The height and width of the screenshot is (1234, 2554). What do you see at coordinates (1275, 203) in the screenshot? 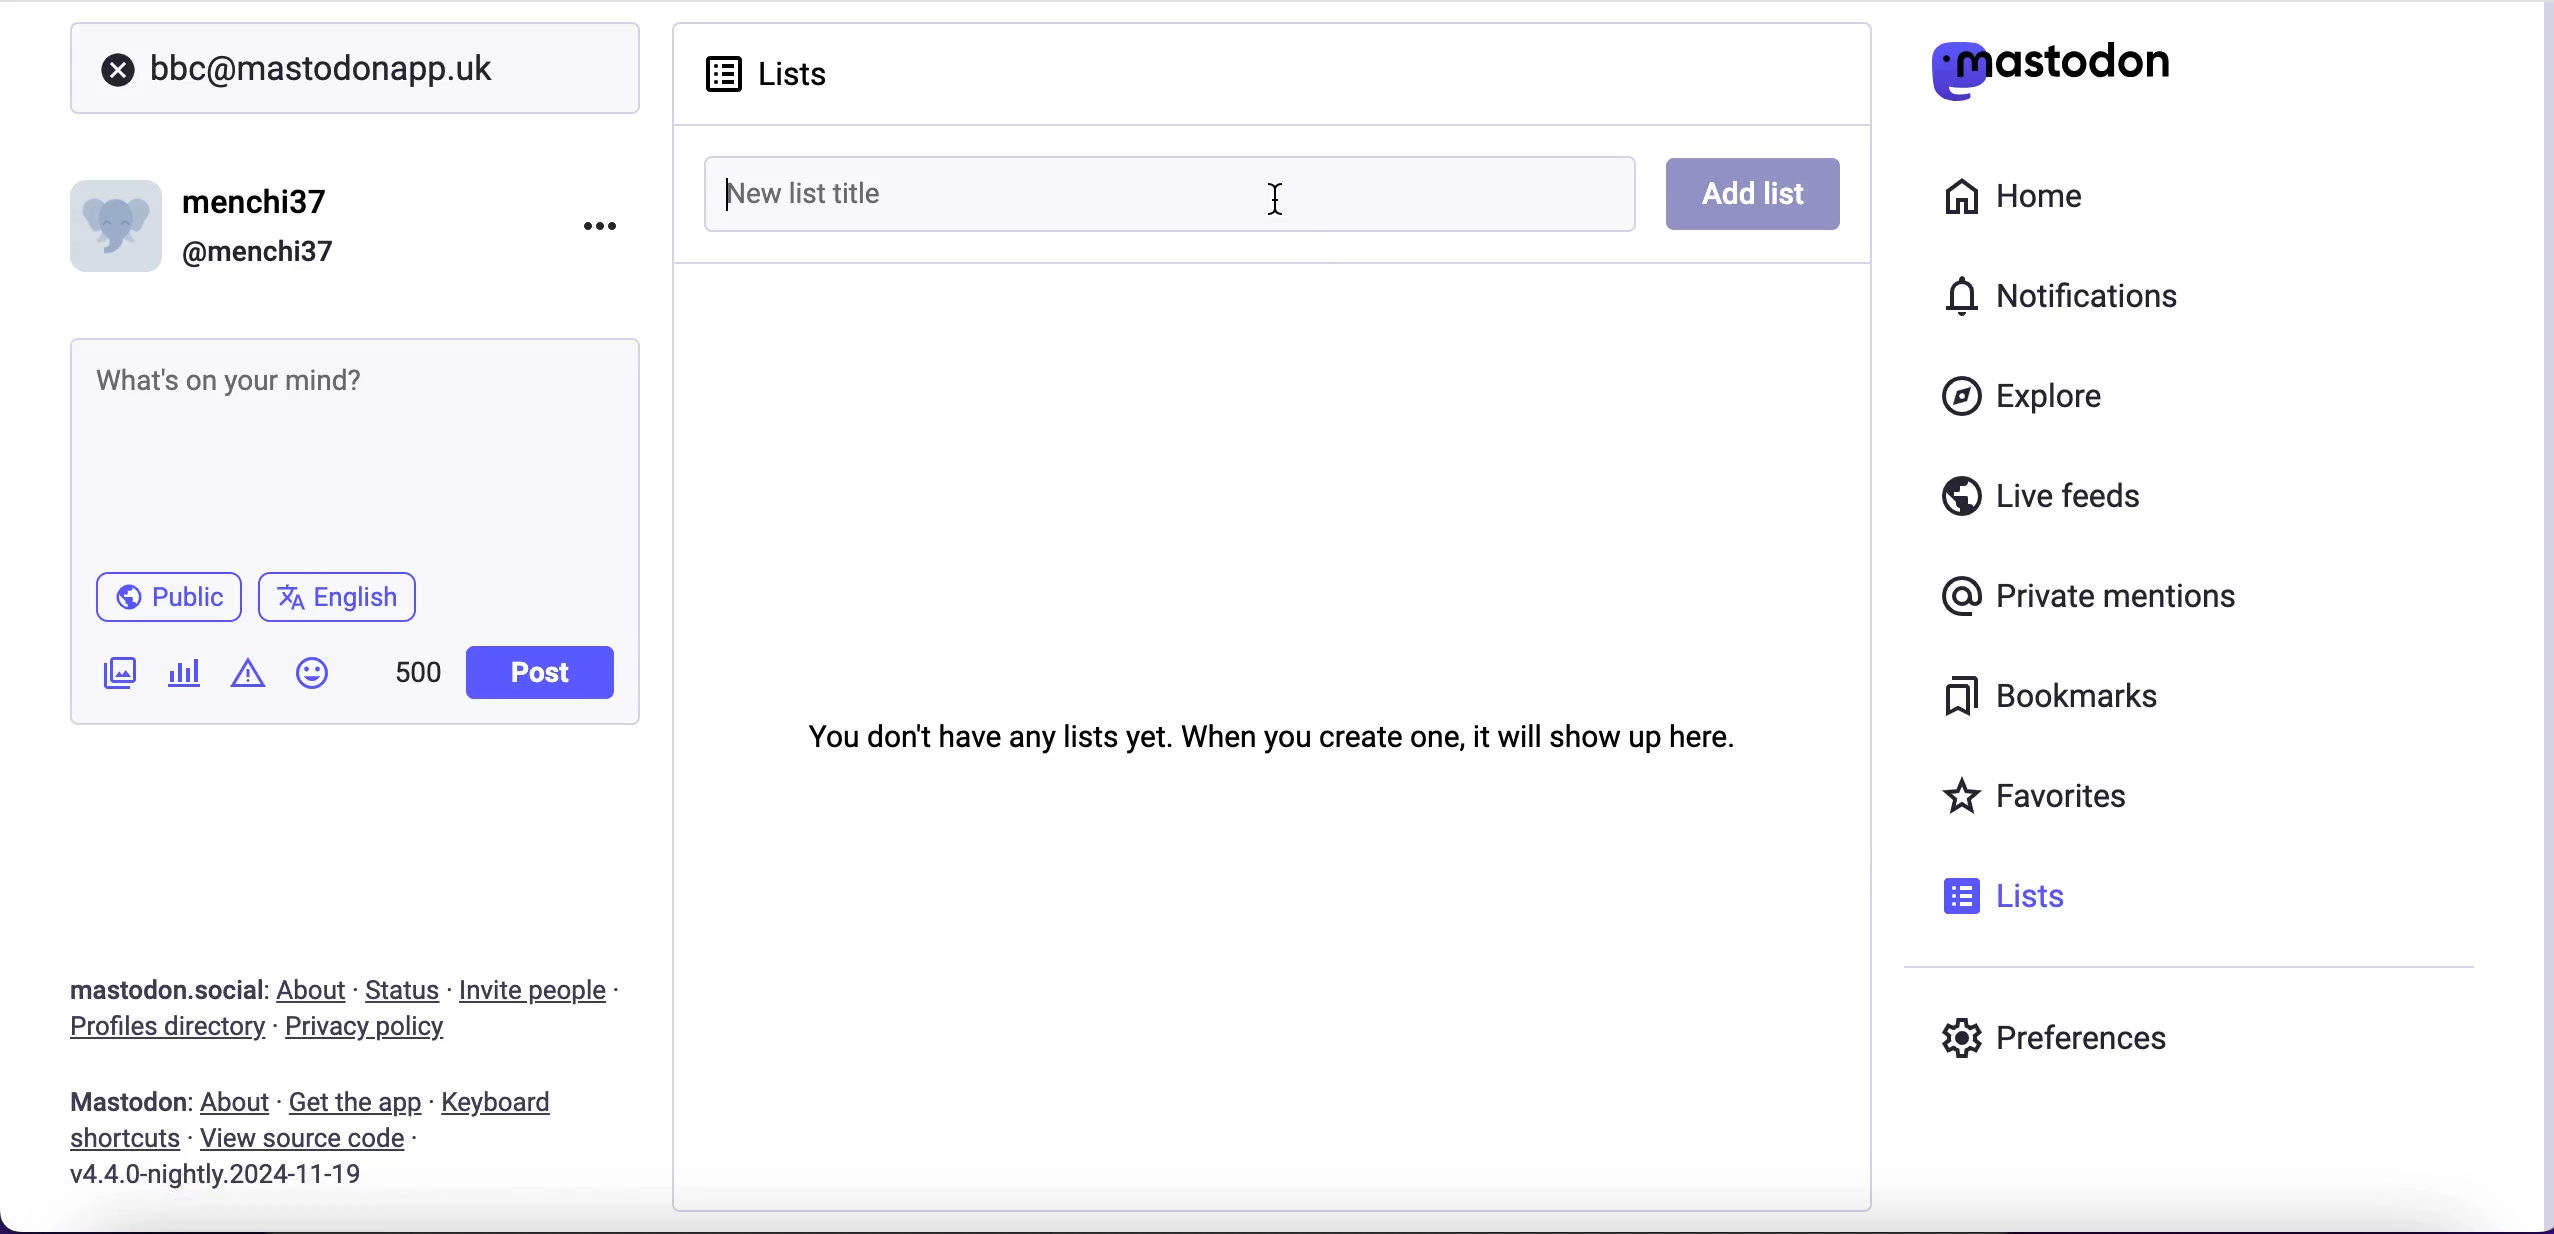
I see `cursor` at bounding box center [1275, 203].